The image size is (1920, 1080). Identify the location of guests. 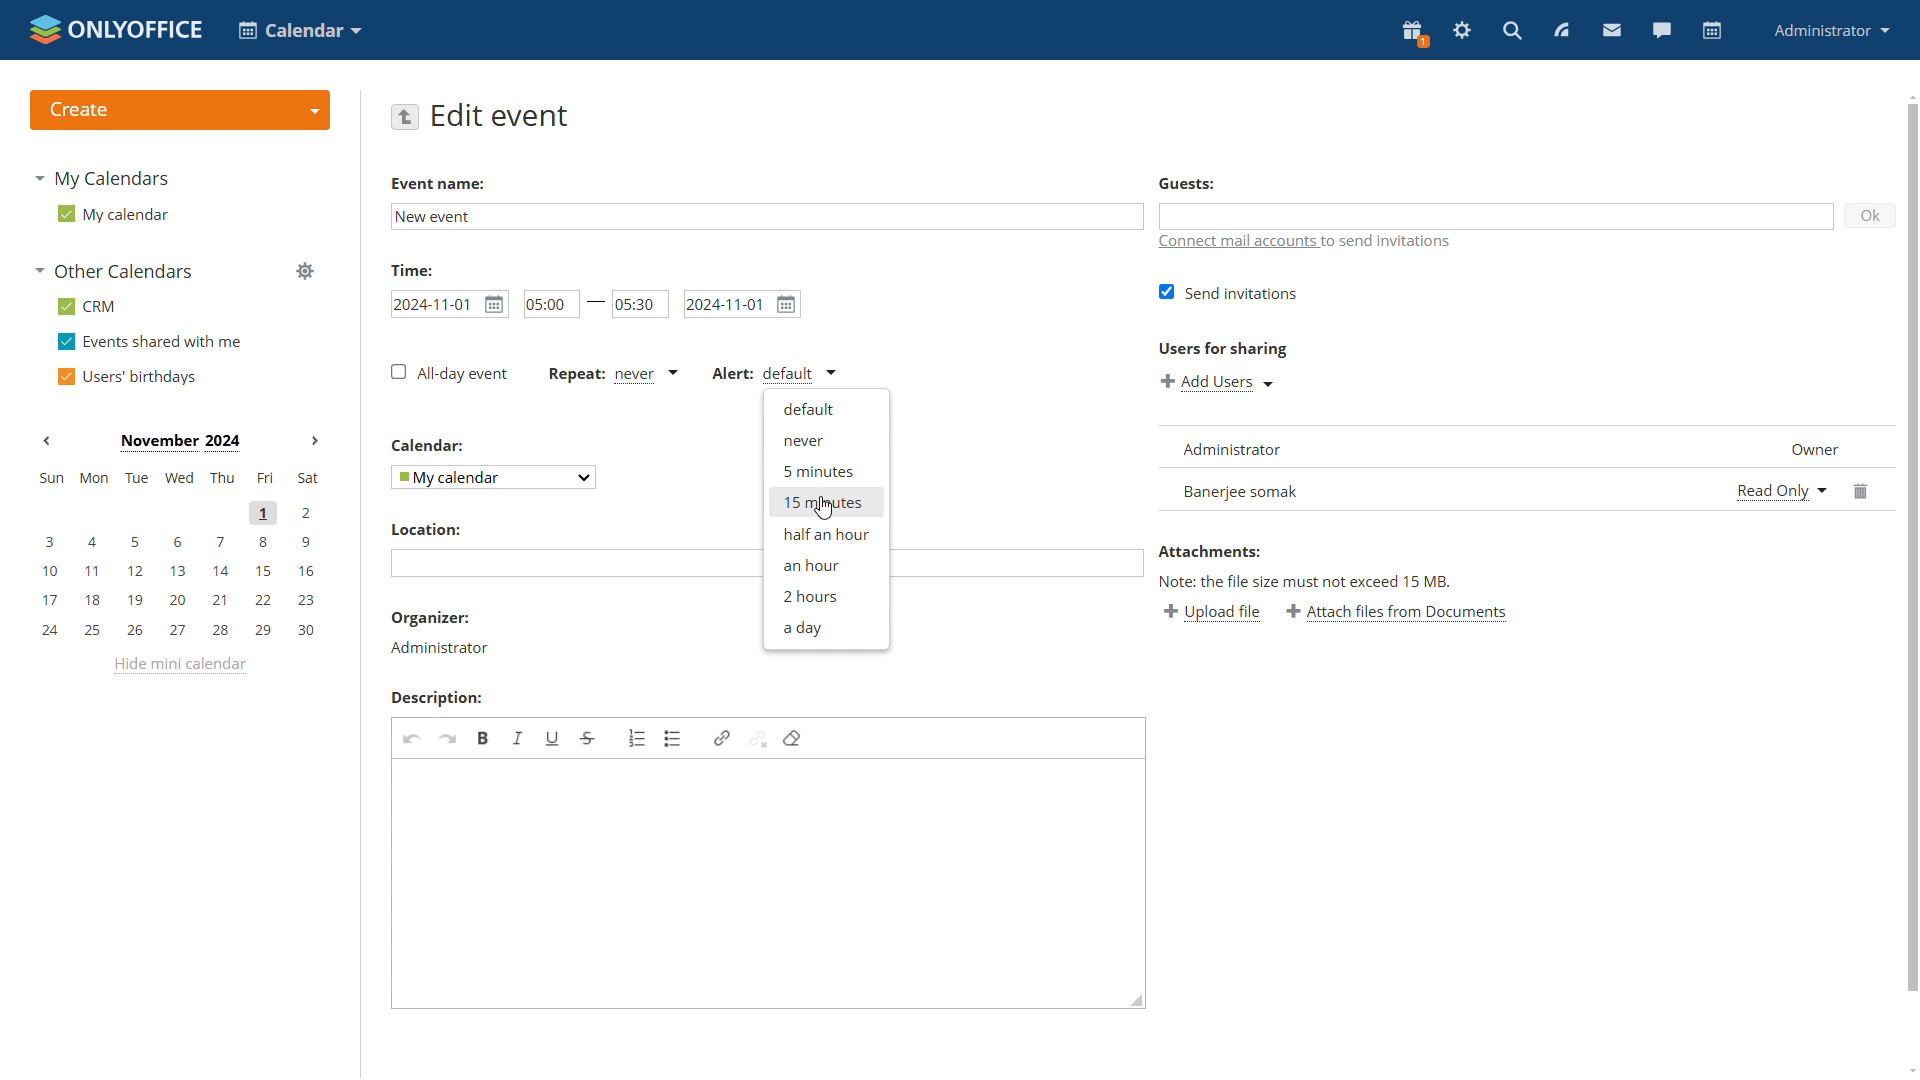
(1188, 184).